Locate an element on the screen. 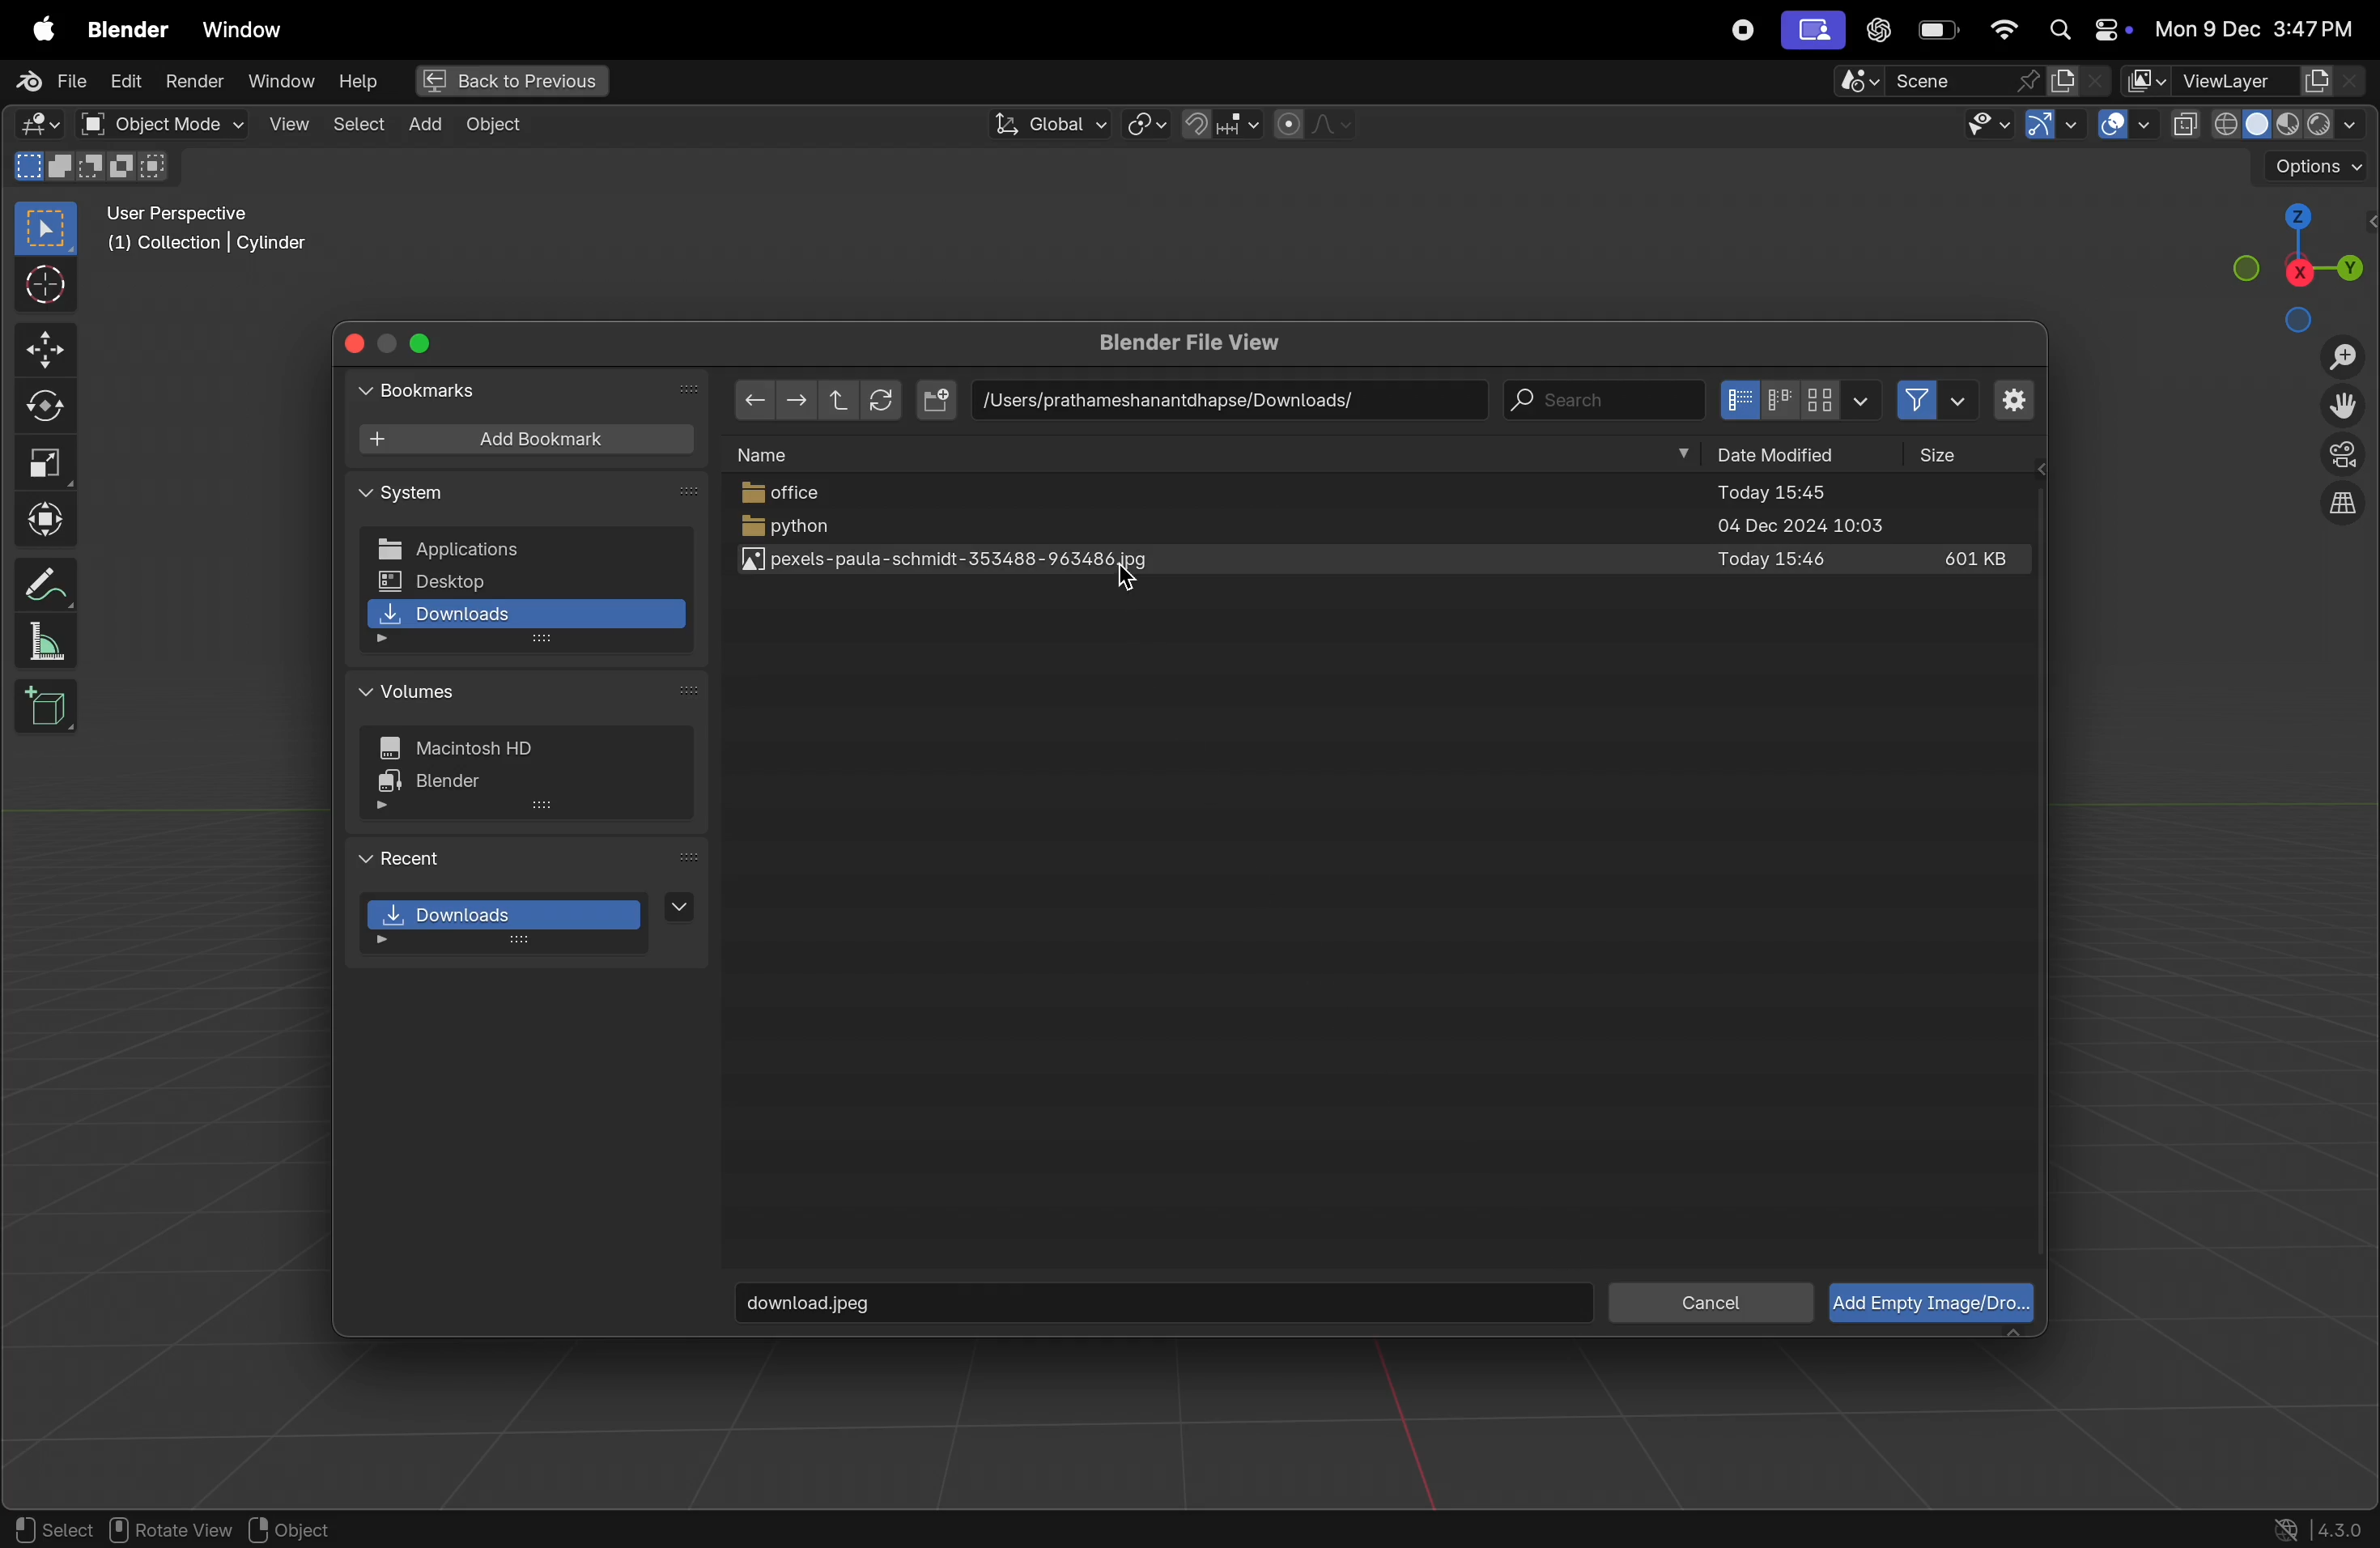 This screenshot has width=2380, height=1548. applications is located at coordinates (524, 546).